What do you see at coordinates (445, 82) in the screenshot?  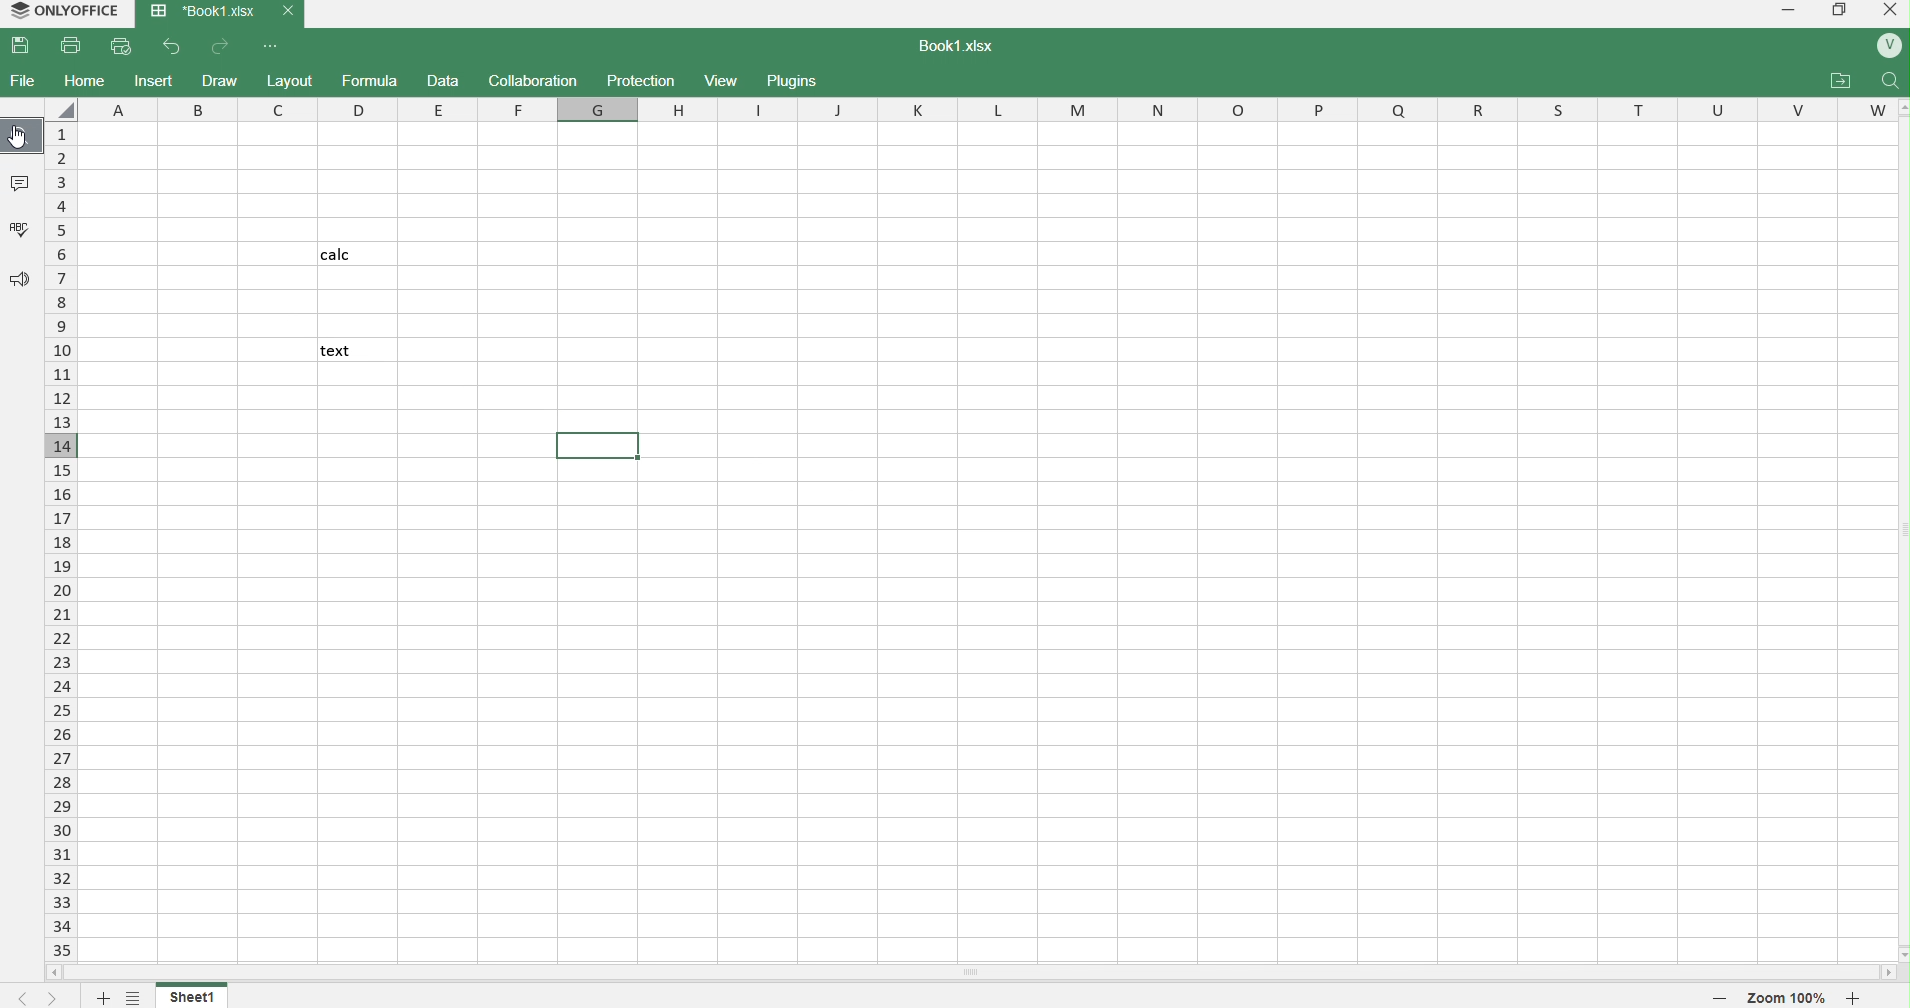 I see `data` at bounding box center [445, 82].